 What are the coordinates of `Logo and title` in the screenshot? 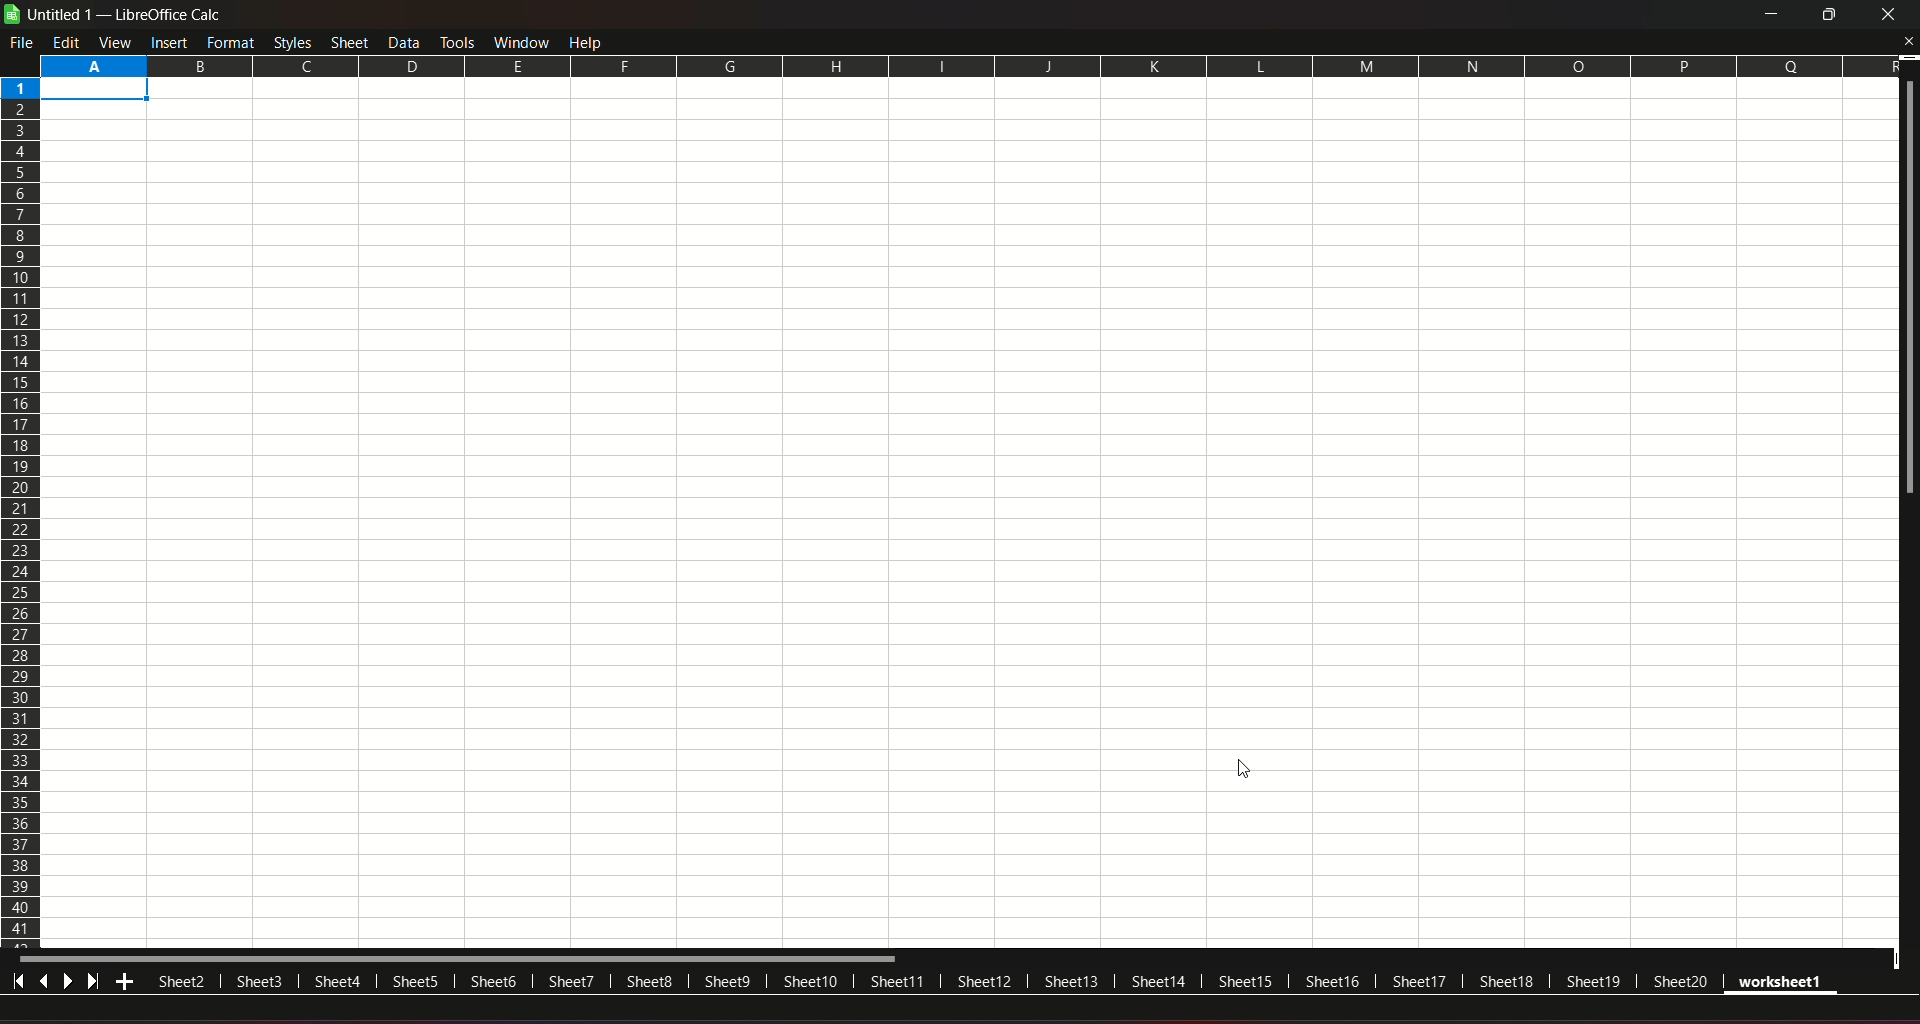 It's located at (114, 14).